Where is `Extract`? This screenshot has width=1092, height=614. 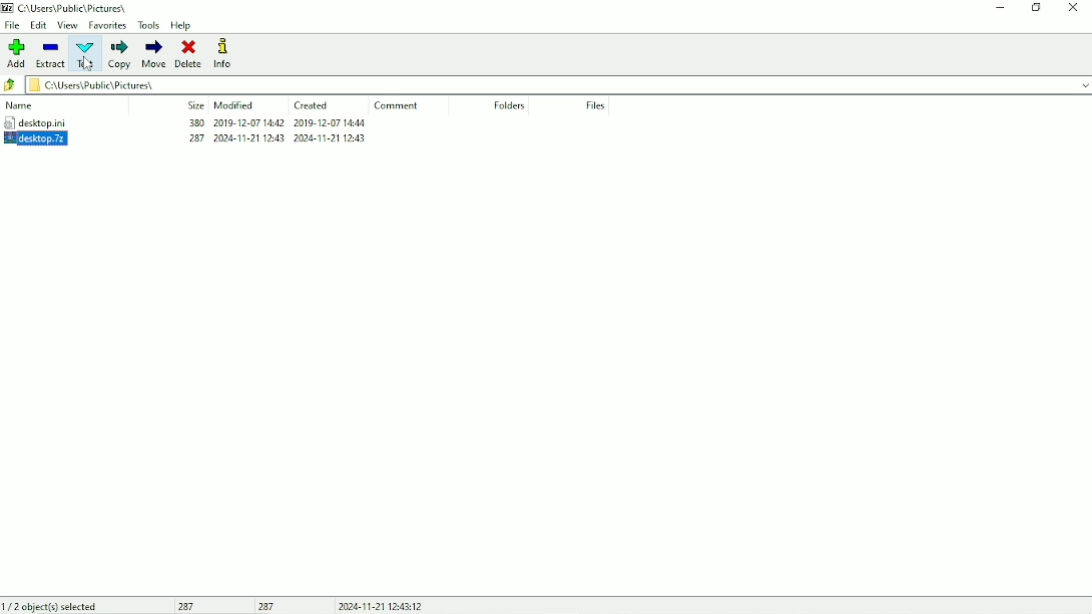 Extract is located at coordinates (51, 54).